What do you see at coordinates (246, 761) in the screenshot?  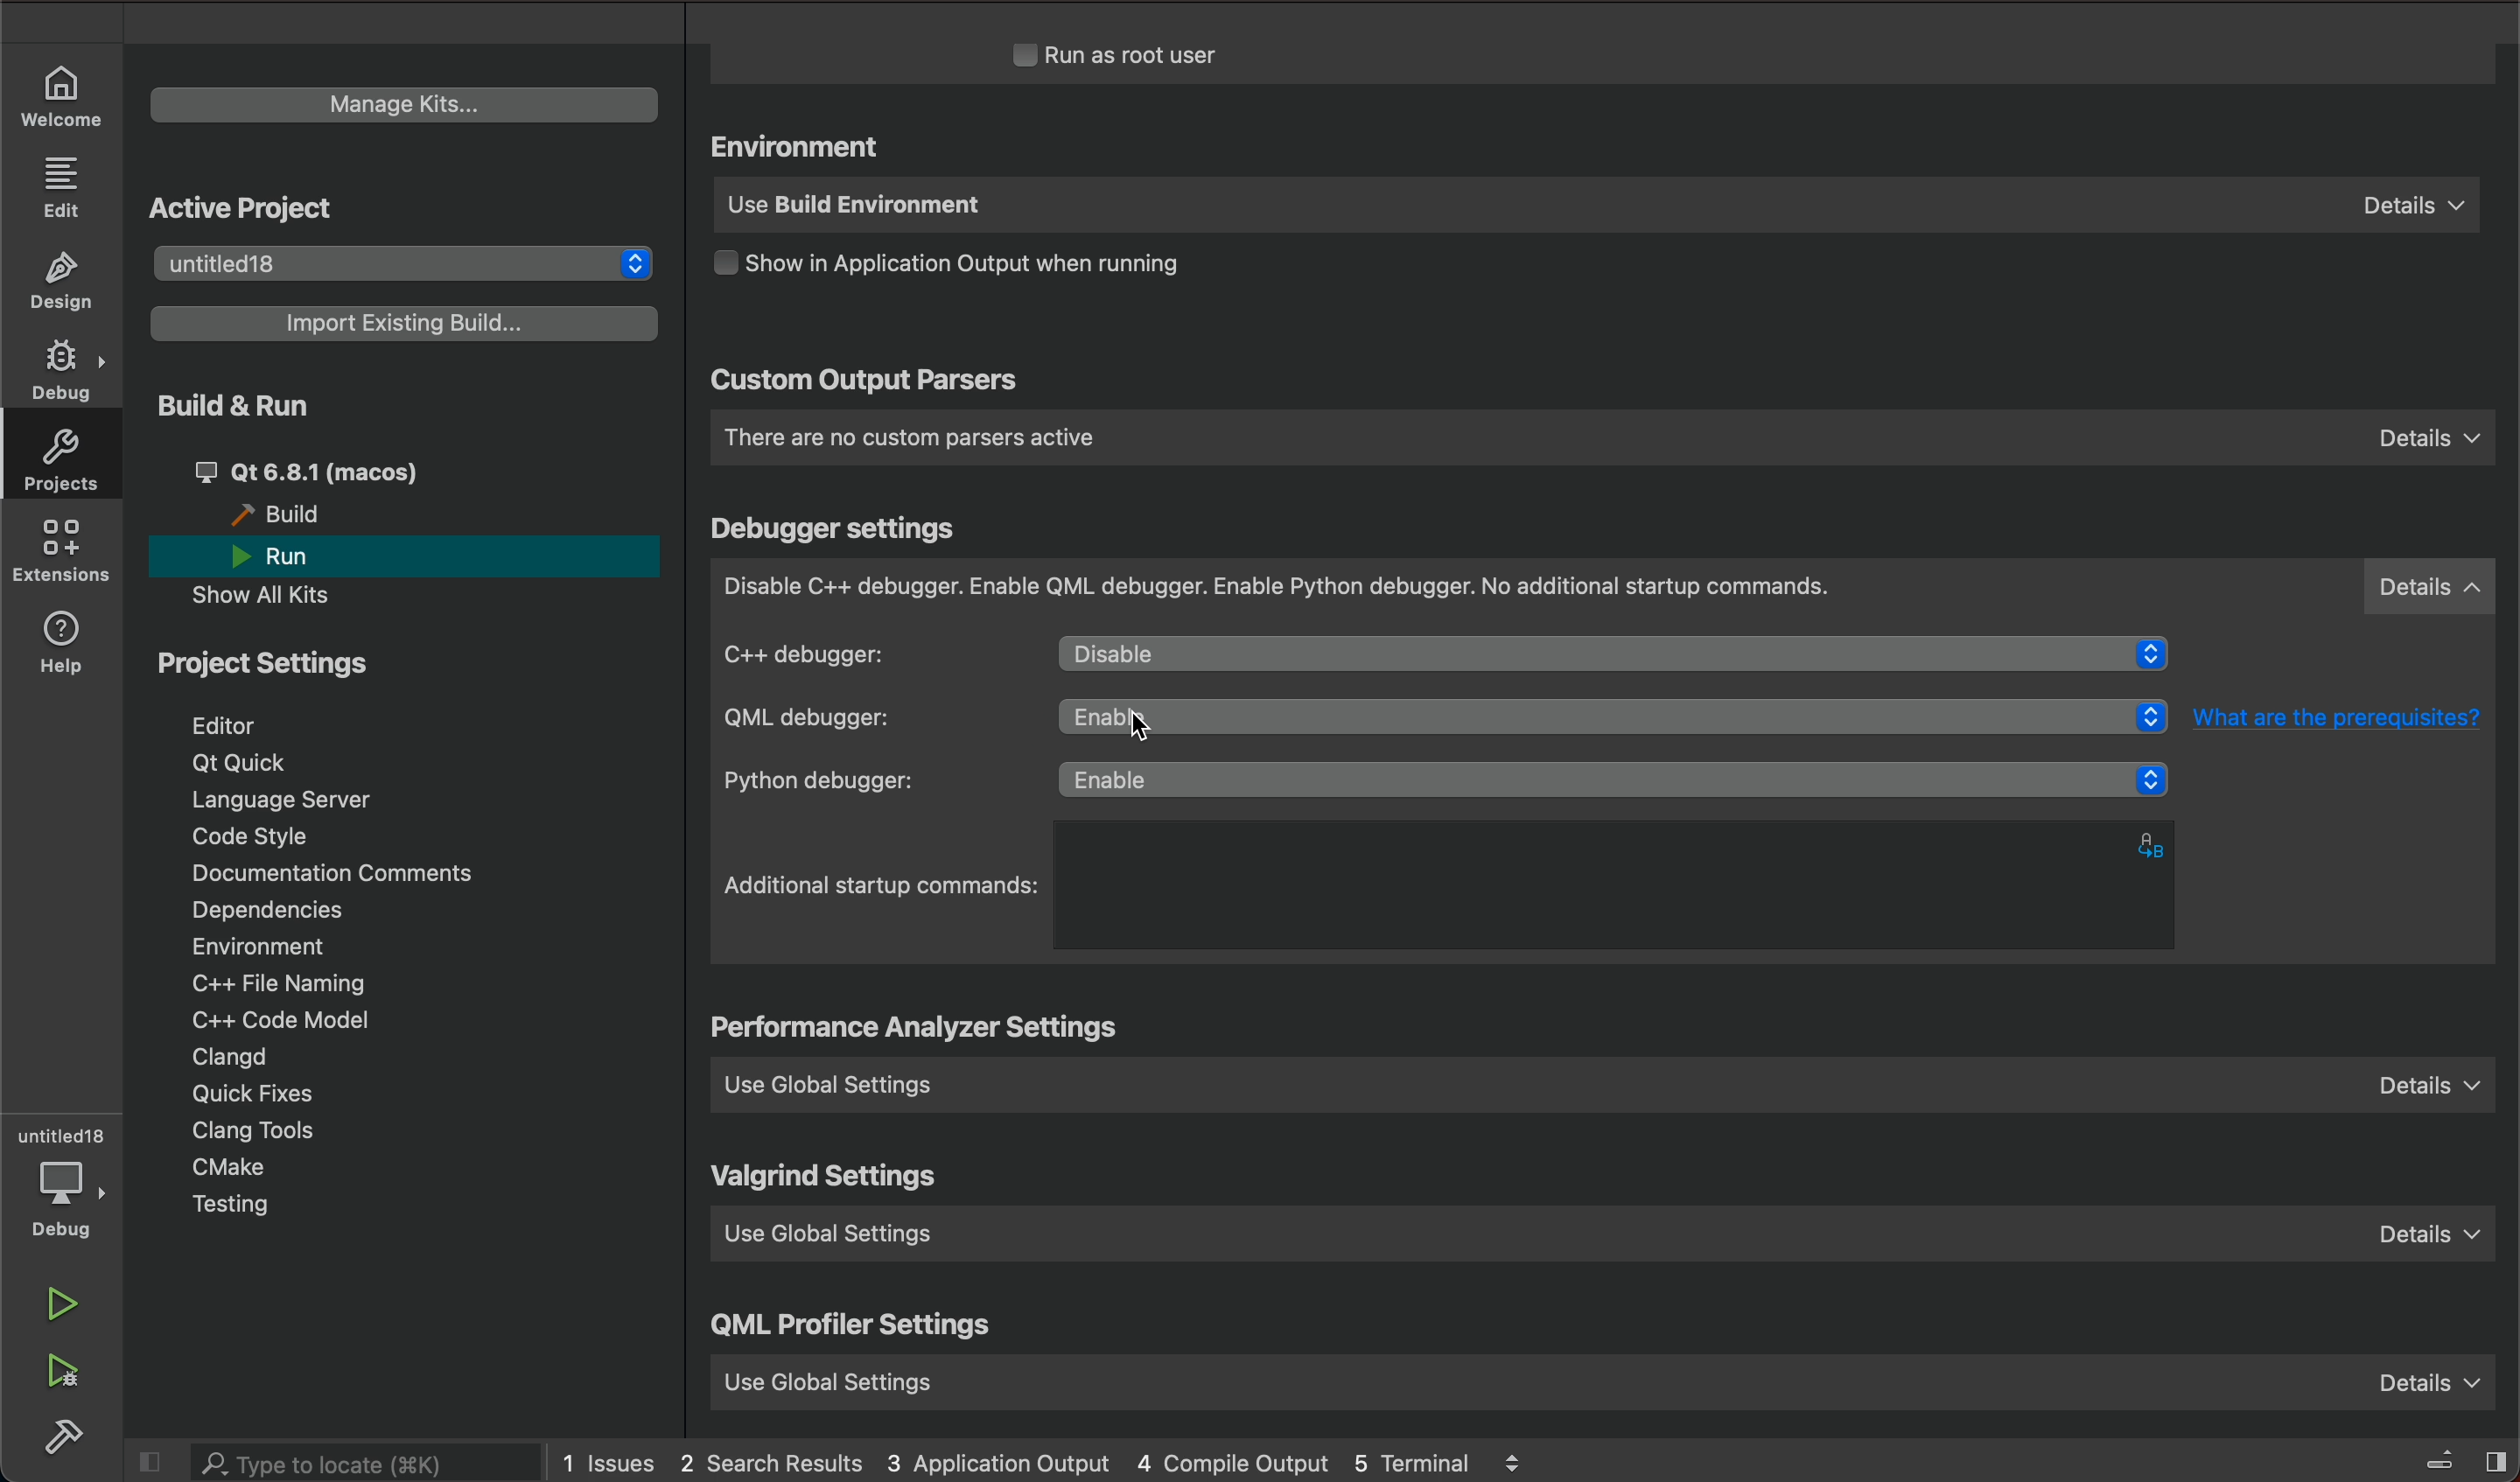 I see `qt ` at bounding box center [246, 761].